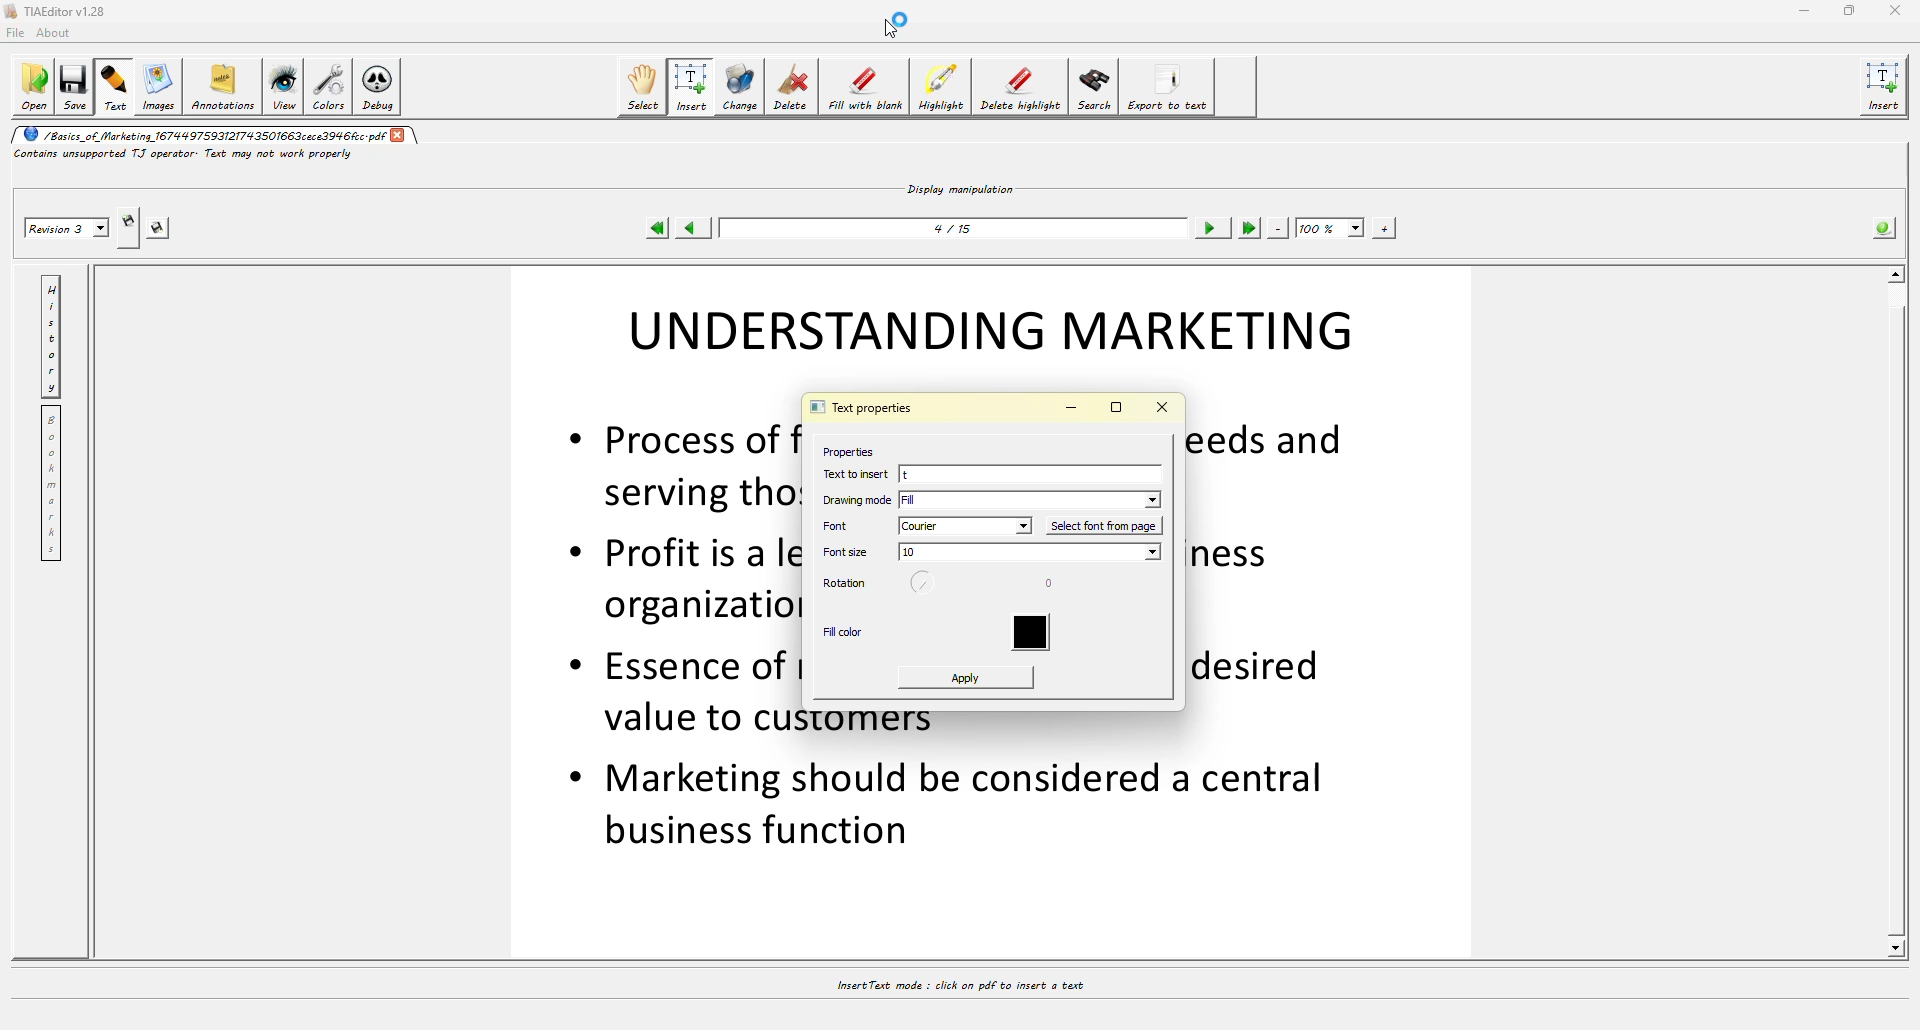 The image size is (1920, 1030). I want to click on t, so click(988, 473).